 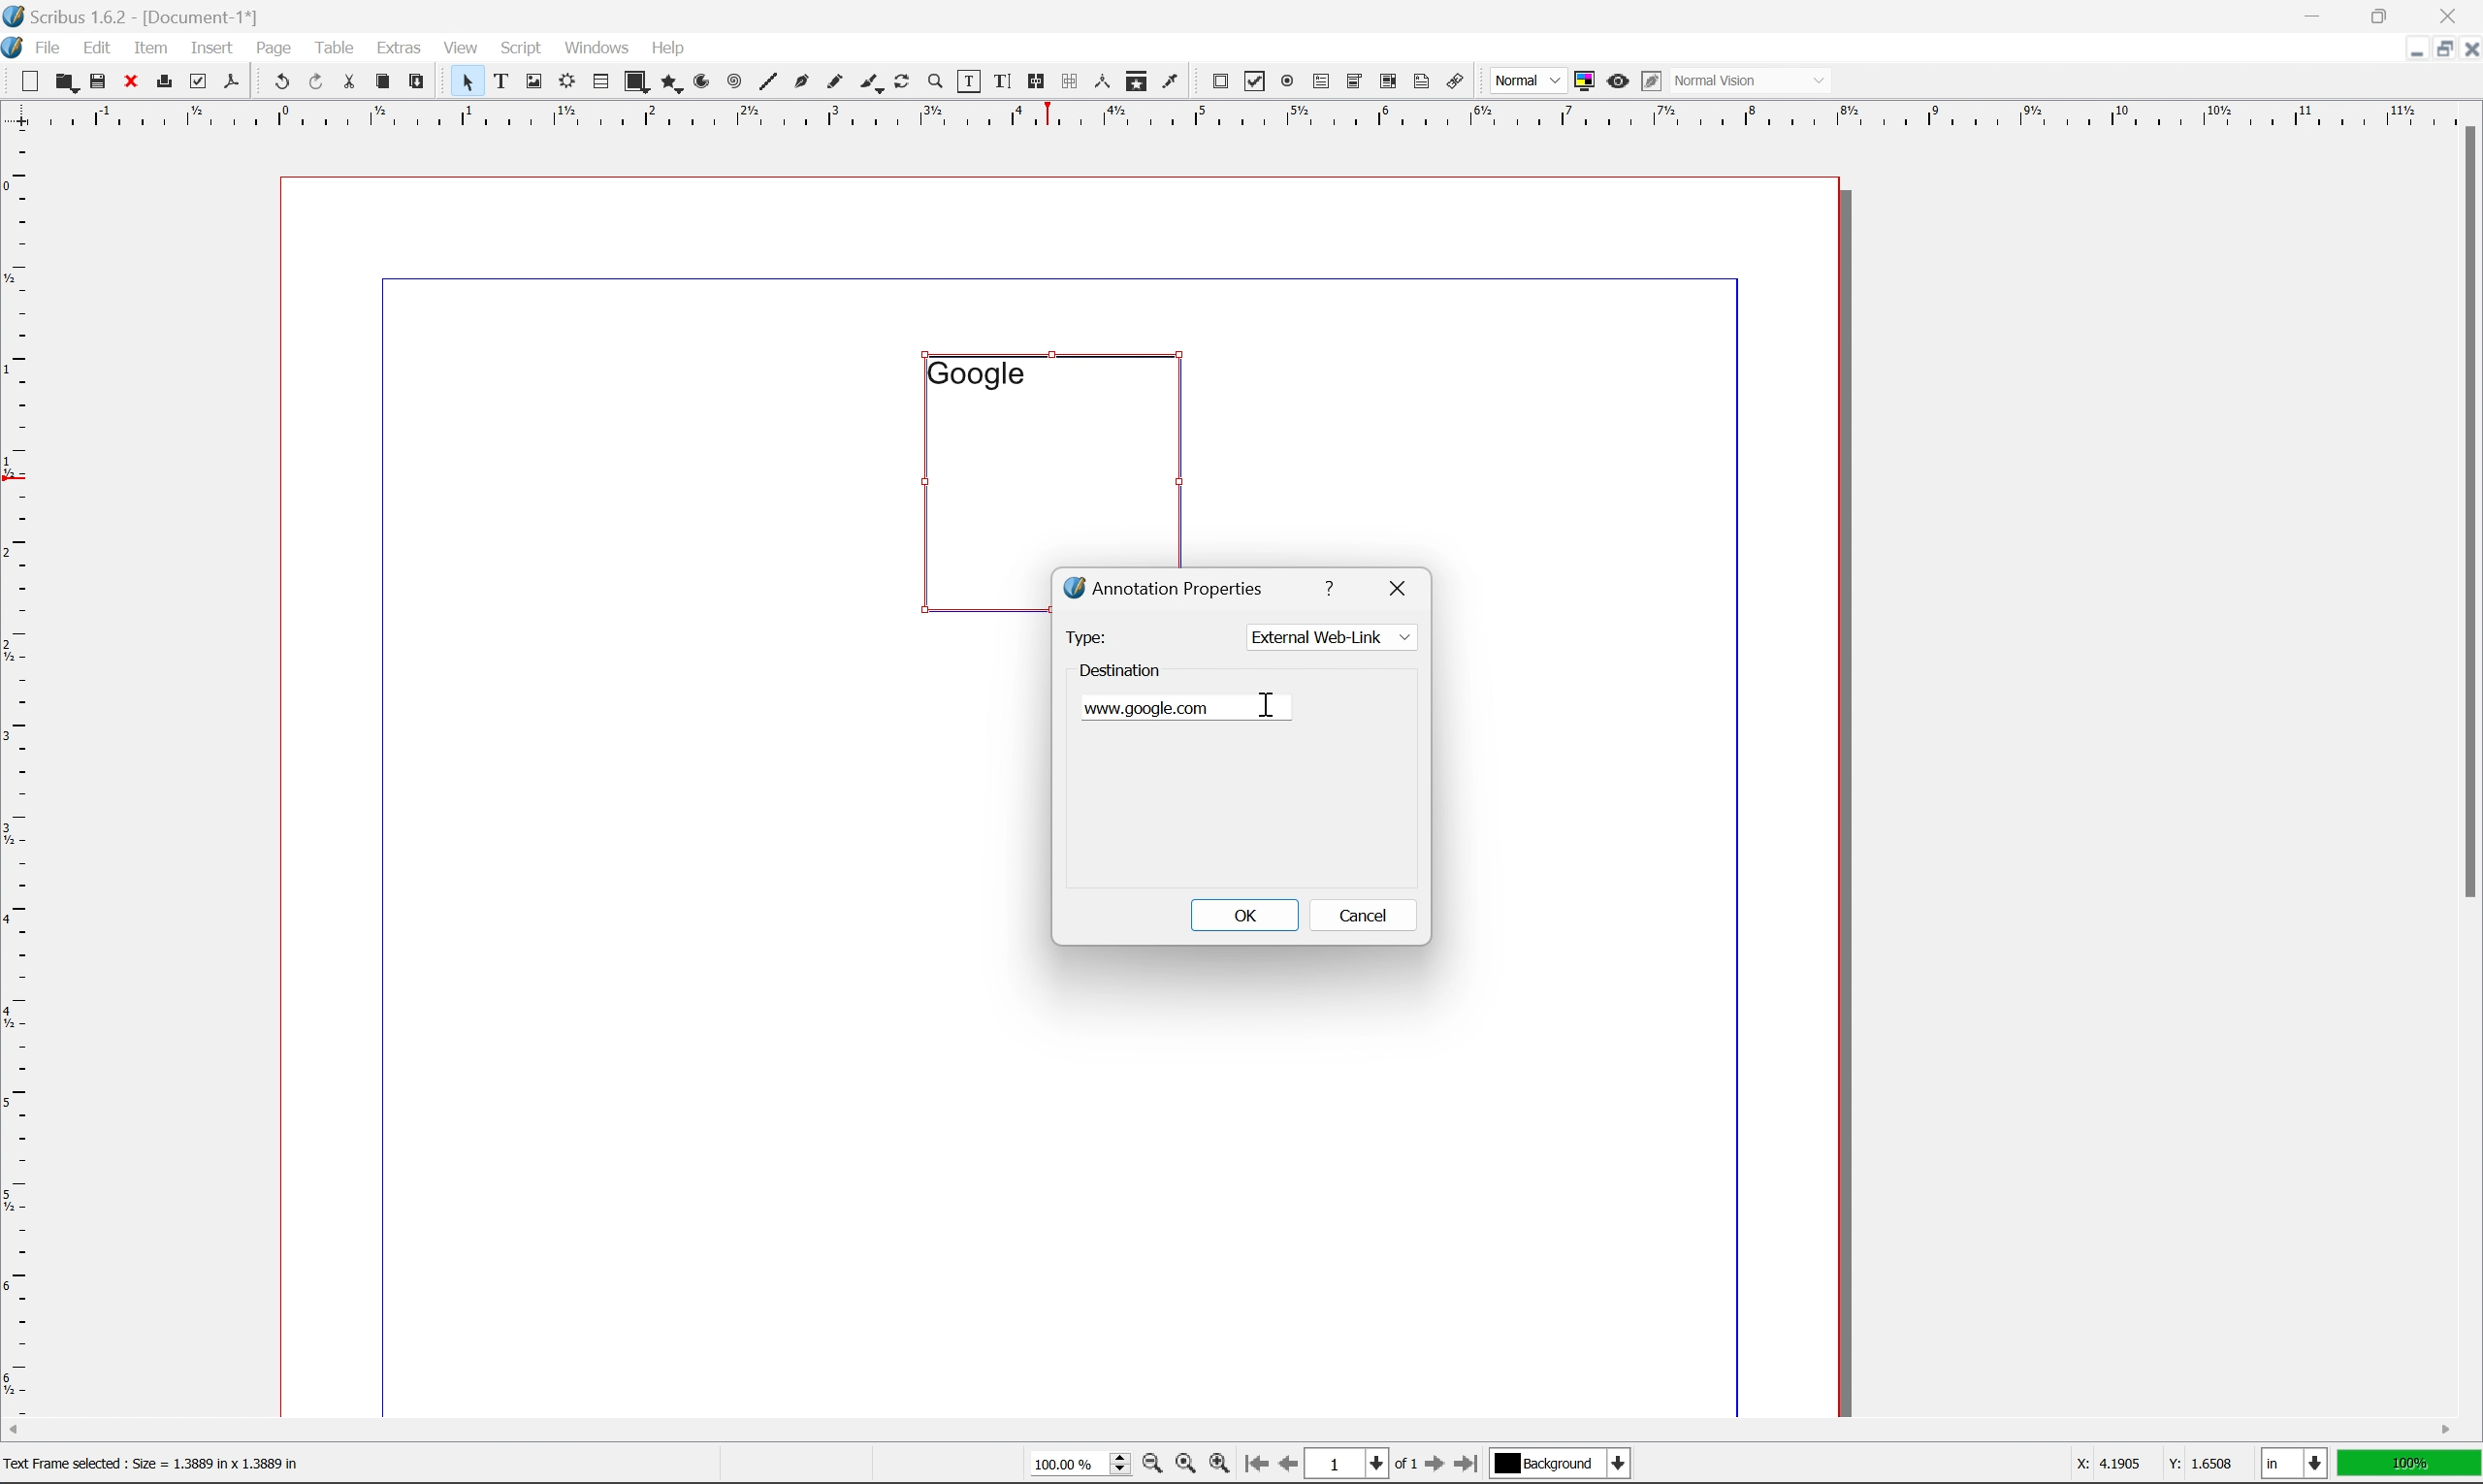 I want to click on shape, so click(x=638, y=83).